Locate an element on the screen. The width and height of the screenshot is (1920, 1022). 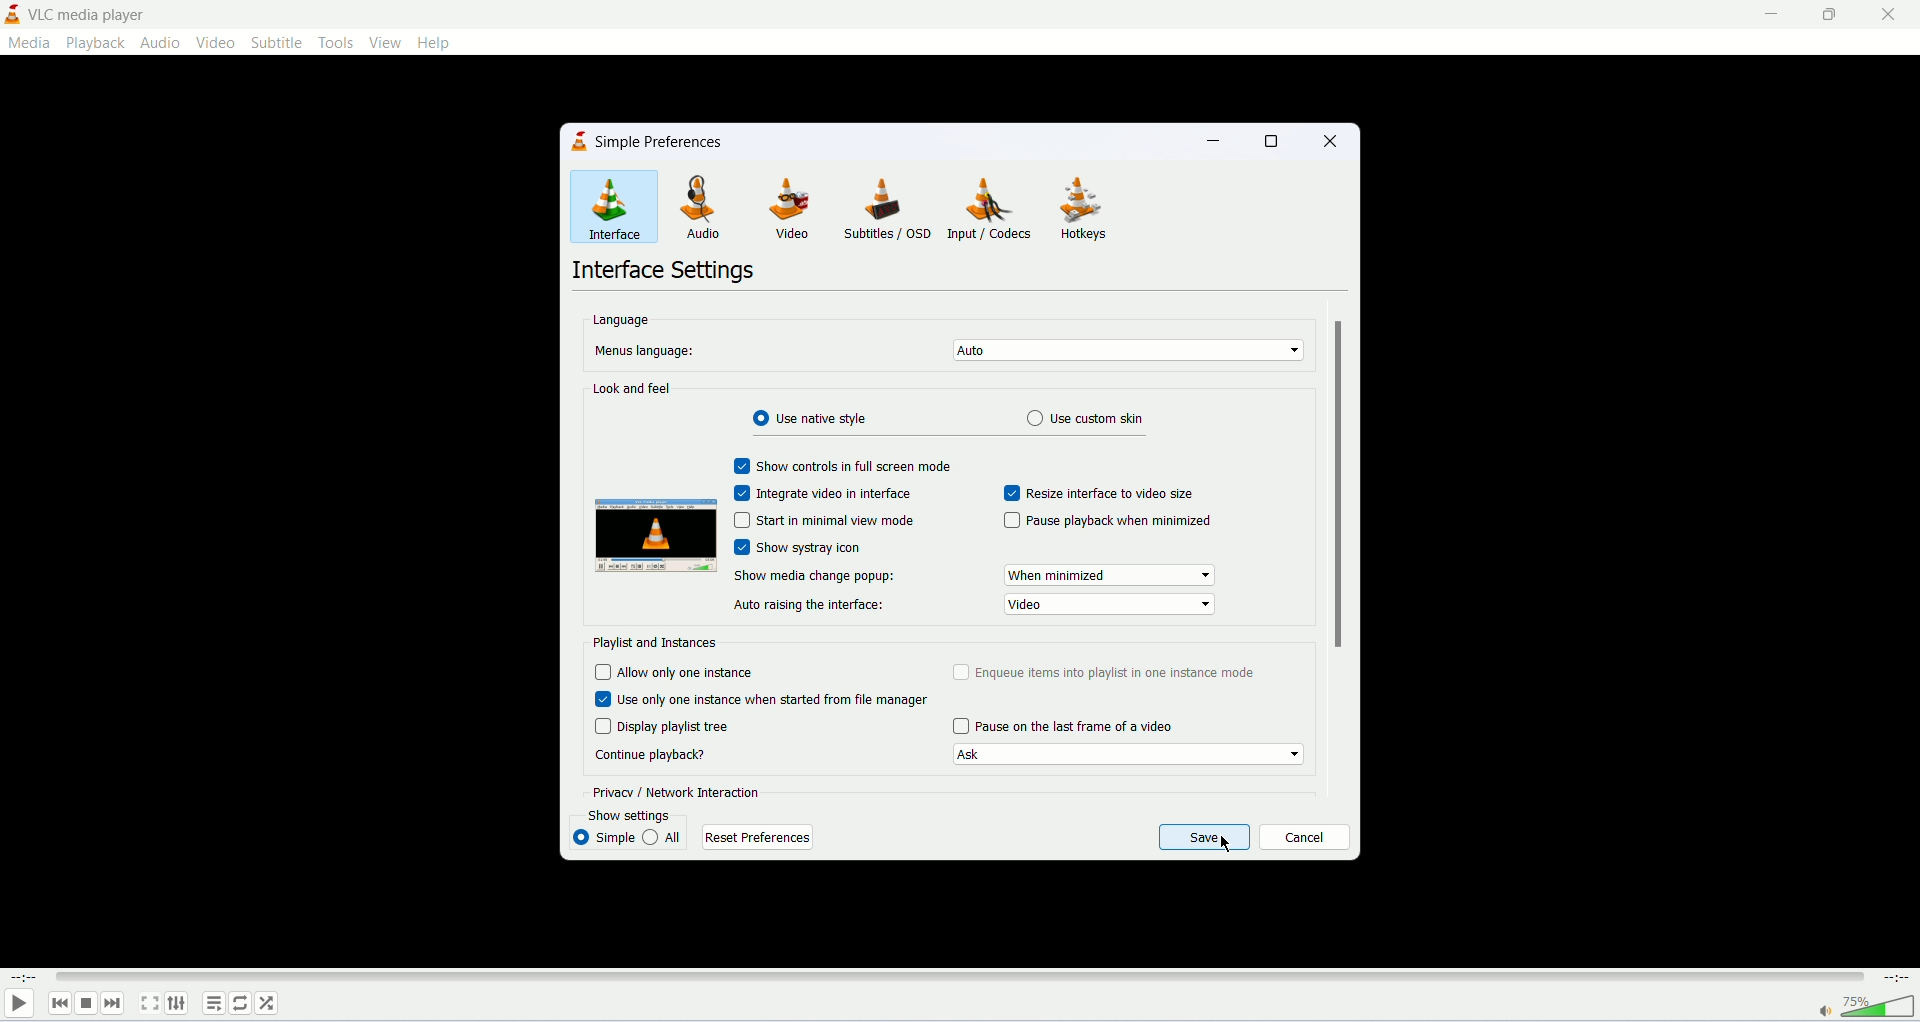
integrate video in interface is located at coordinates (821, 493).